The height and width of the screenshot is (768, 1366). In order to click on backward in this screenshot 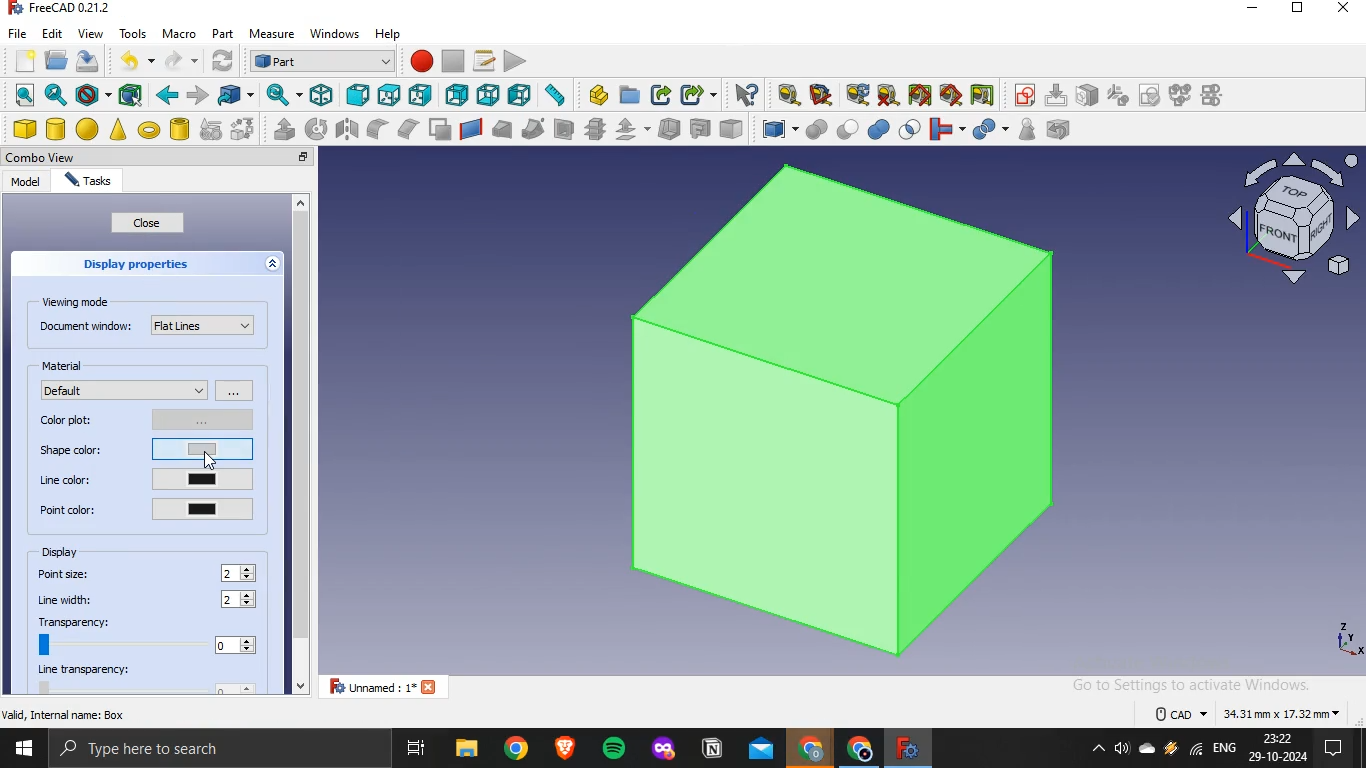, I will do `click(166, 95)`.